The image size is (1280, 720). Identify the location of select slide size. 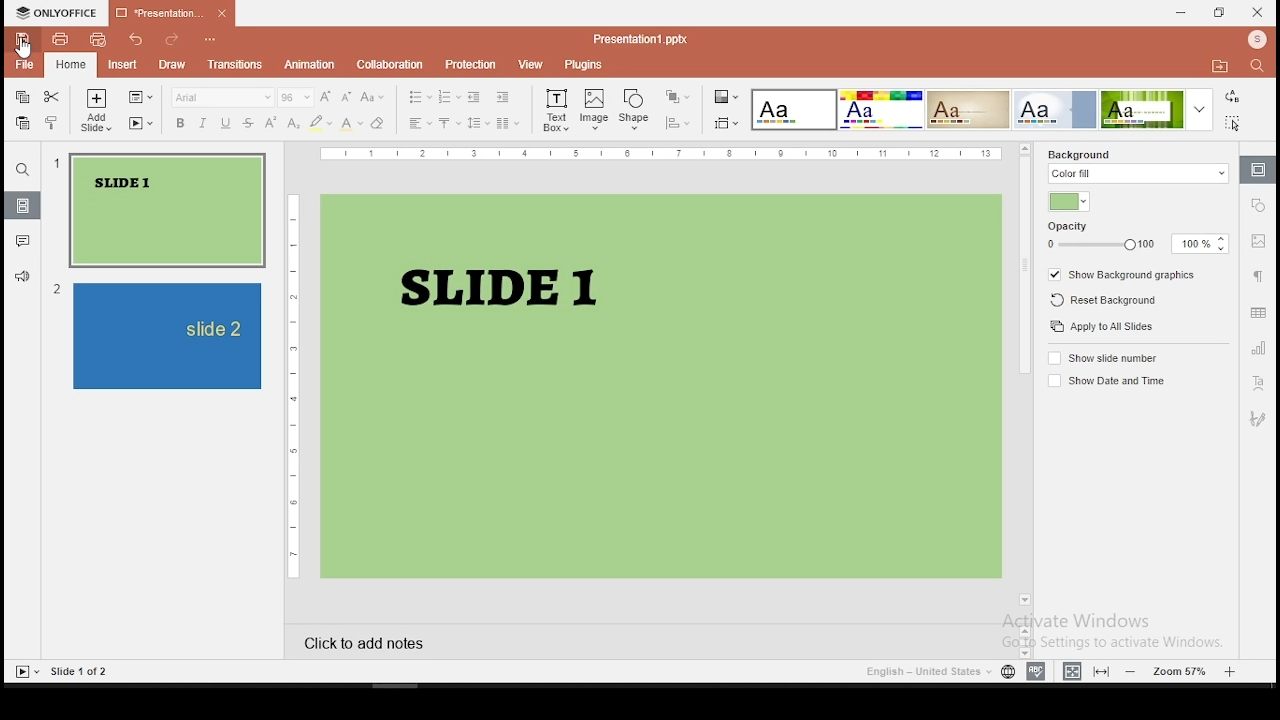
(727, 122).